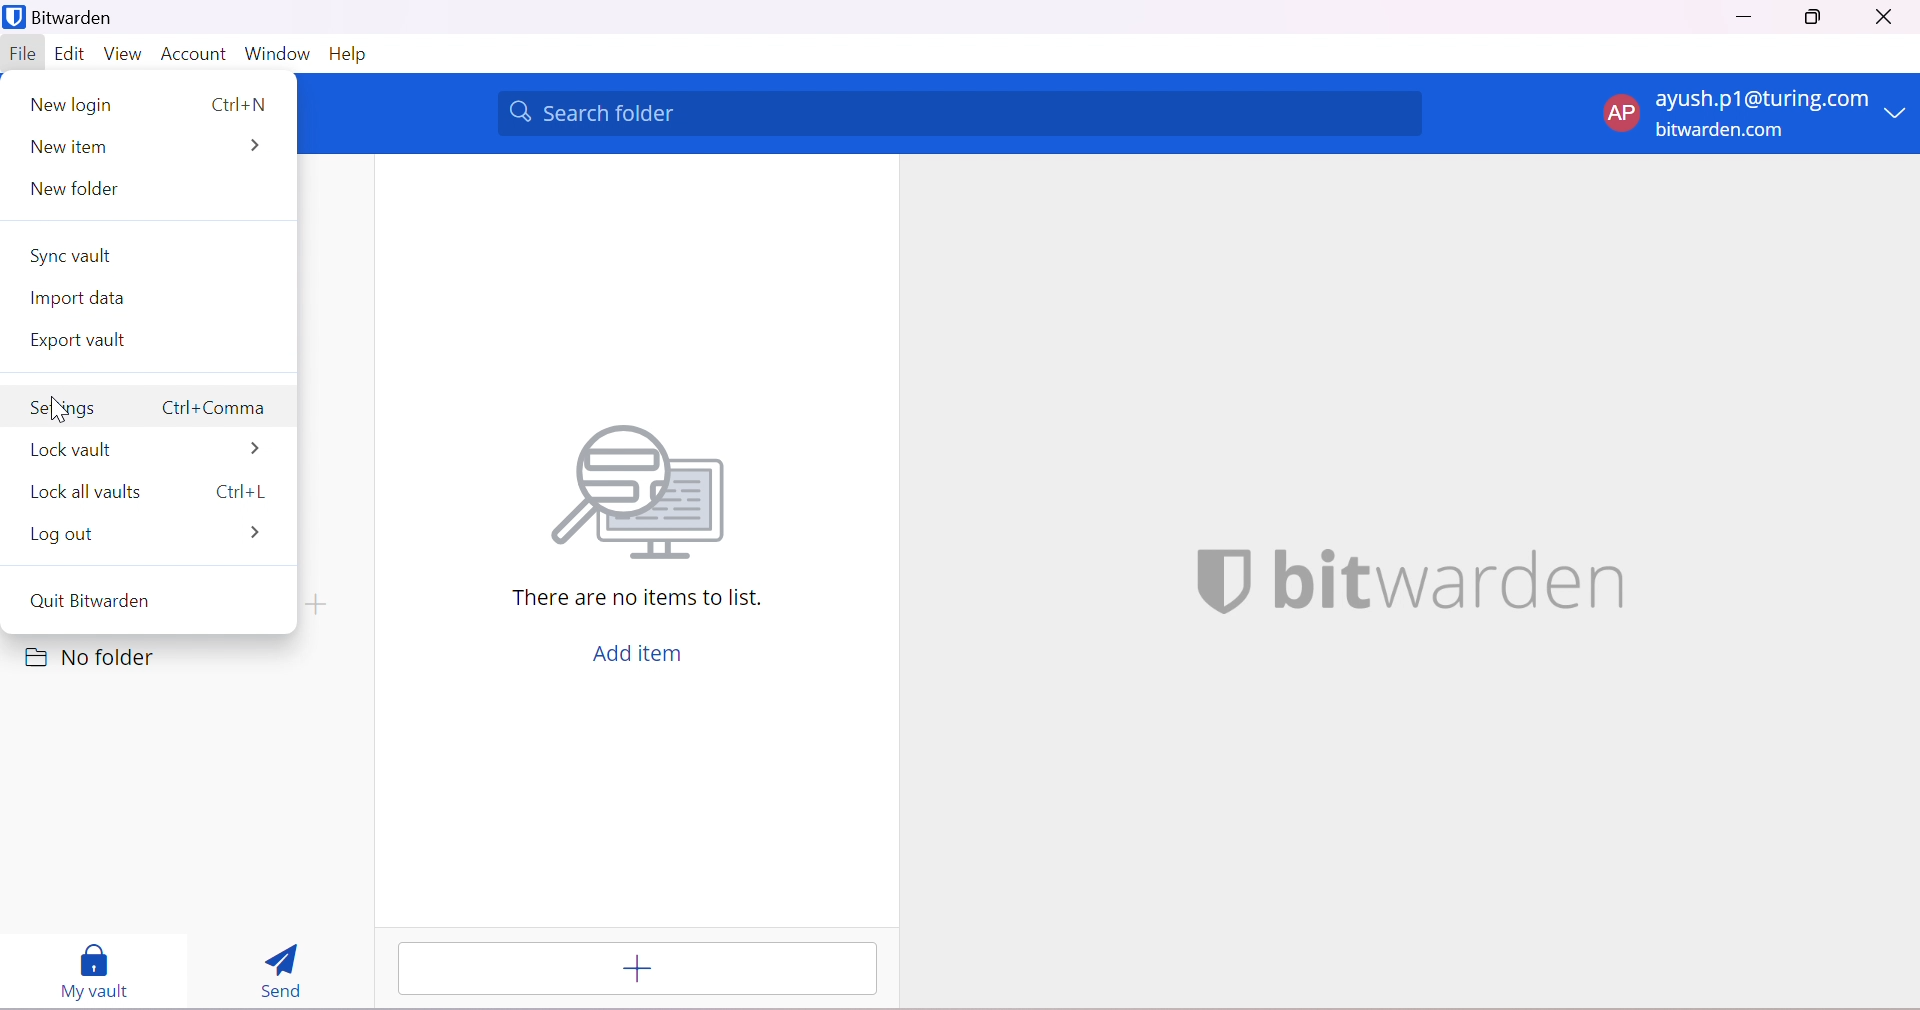 The image size is (1920, 1010). I want to click on Restore Down, so click(1815, 19).